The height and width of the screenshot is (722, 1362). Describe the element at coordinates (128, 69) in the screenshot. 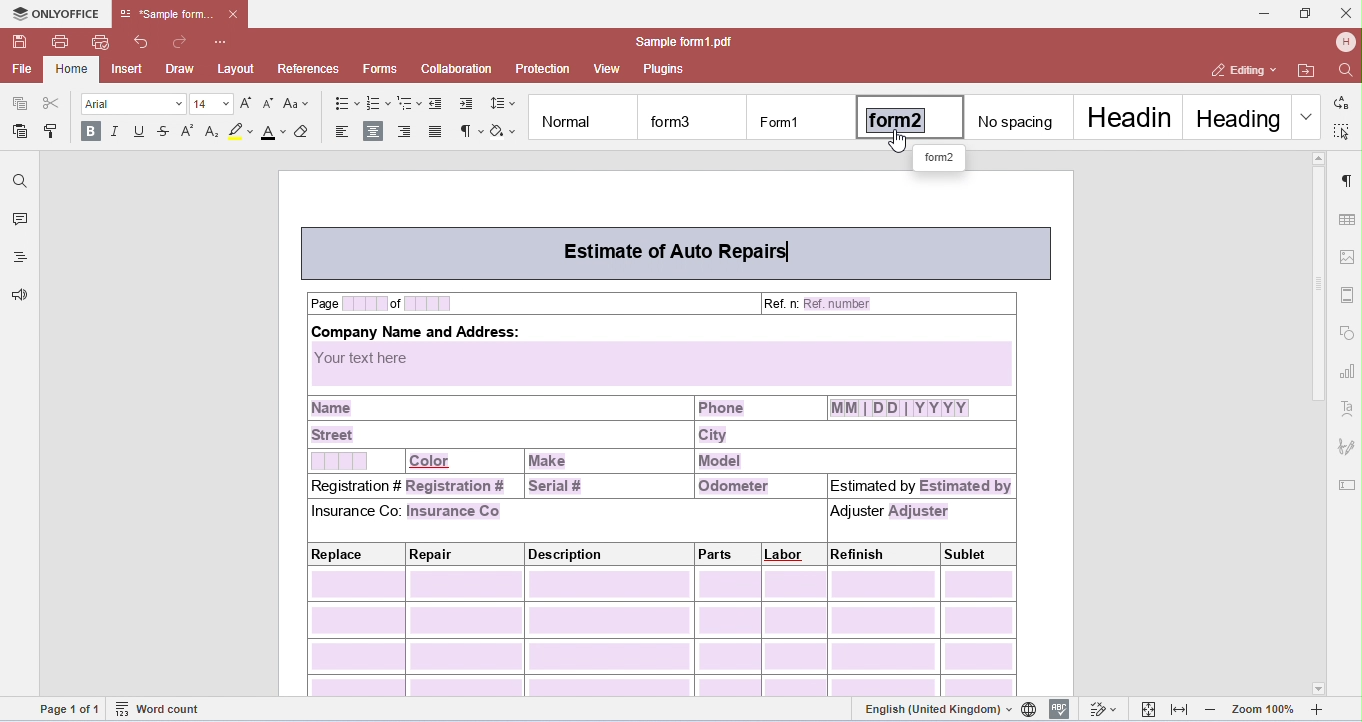

I see `insert` at that location.